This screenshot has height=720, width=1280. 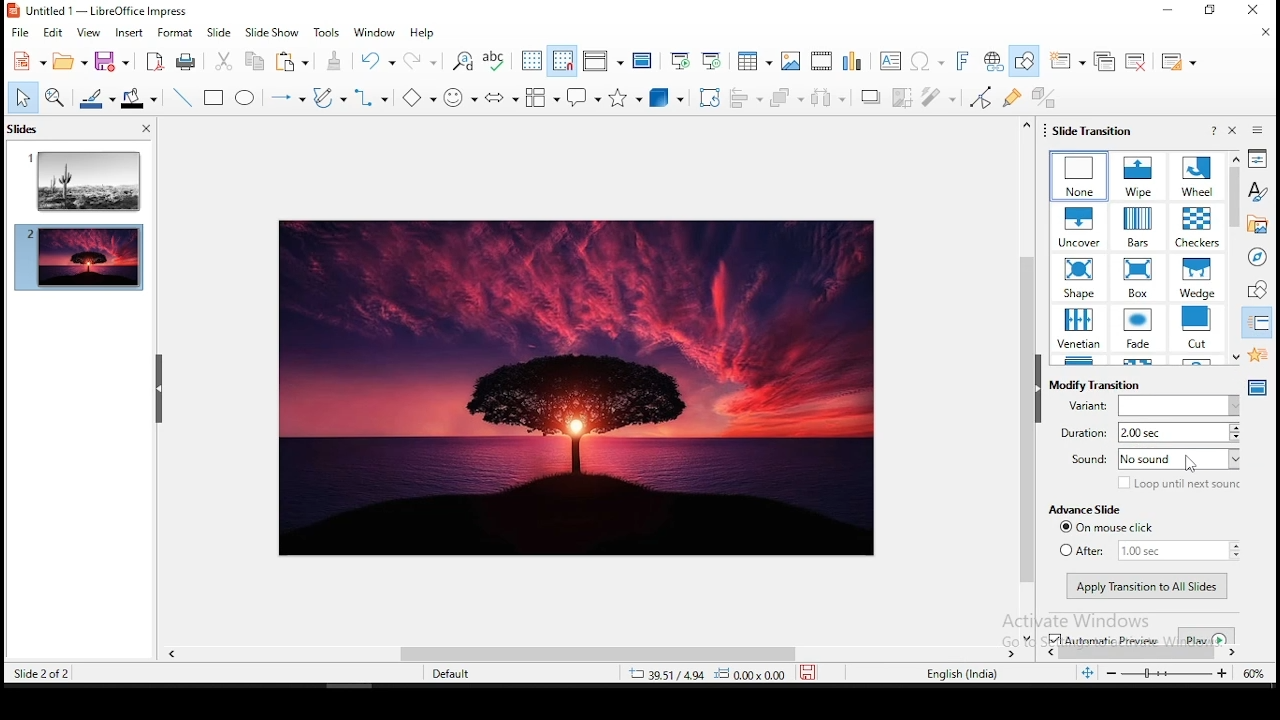 I want to click on save, so click(x=806, y=676).